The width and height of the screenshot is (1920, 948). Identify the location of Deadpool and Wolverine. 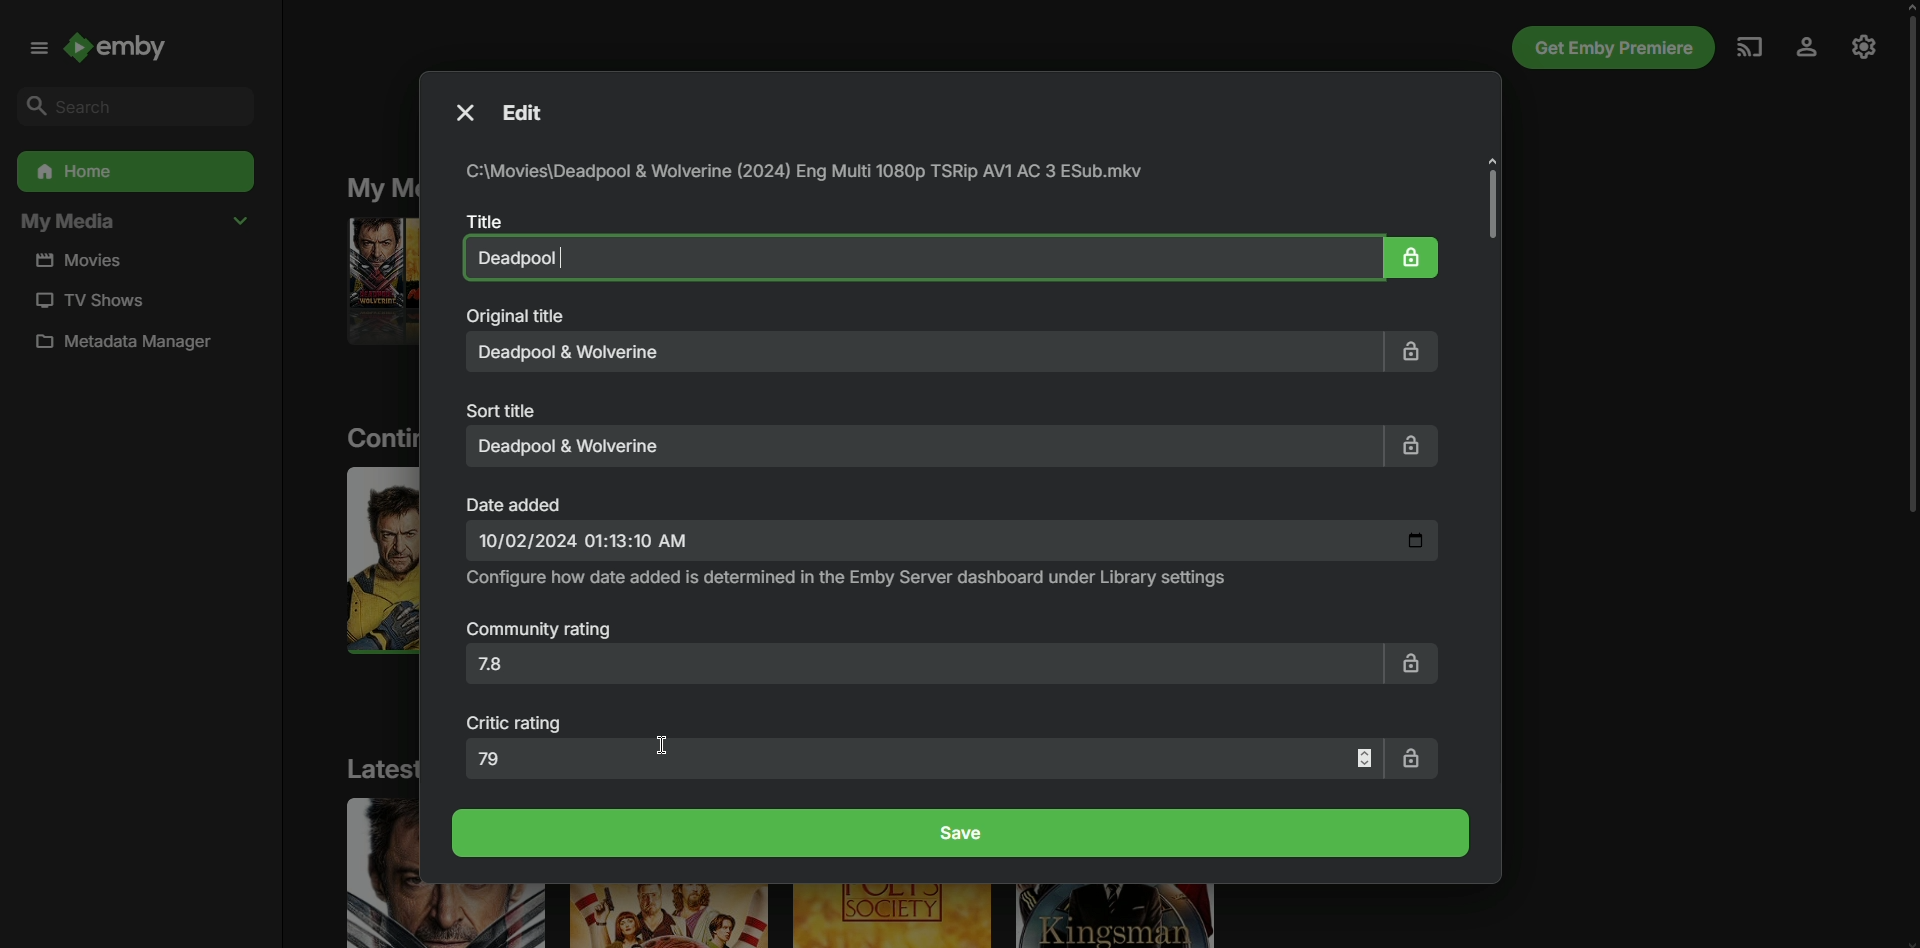
(926, 352).